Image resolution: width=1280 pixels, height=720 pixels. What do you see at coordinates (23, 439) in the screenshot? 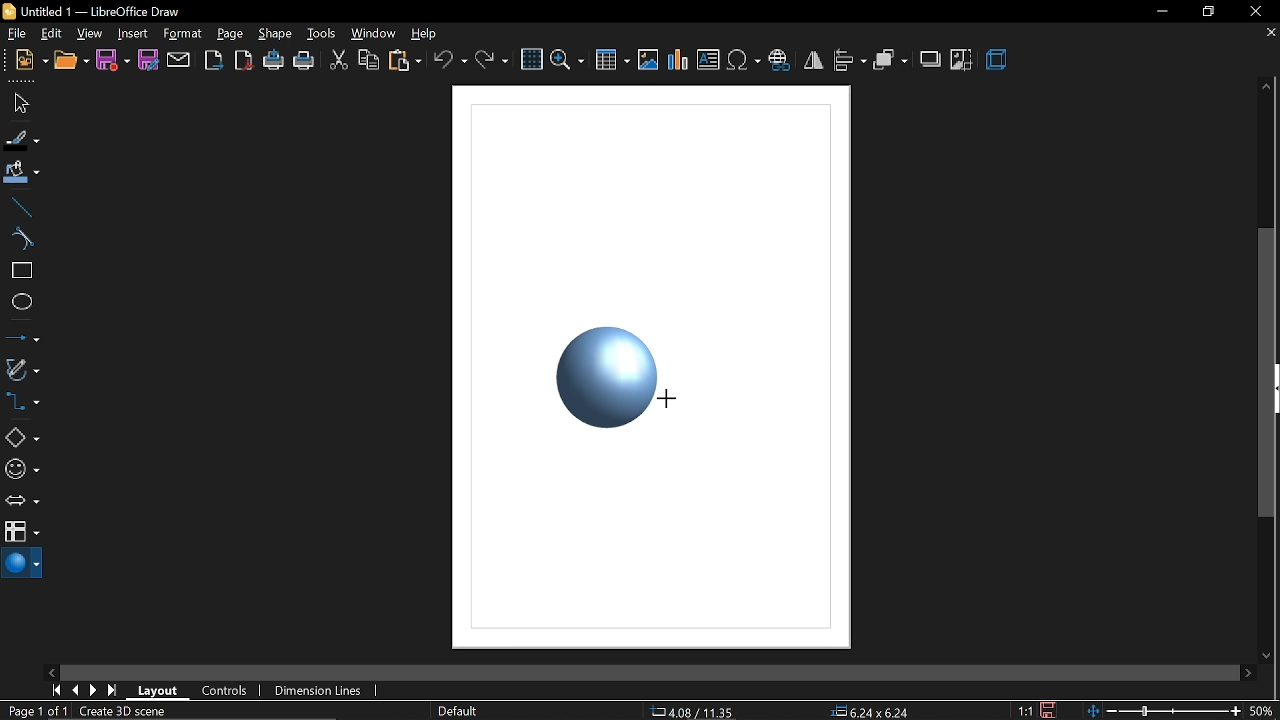
I see `basic shapes` at bounding box center [23, 439].